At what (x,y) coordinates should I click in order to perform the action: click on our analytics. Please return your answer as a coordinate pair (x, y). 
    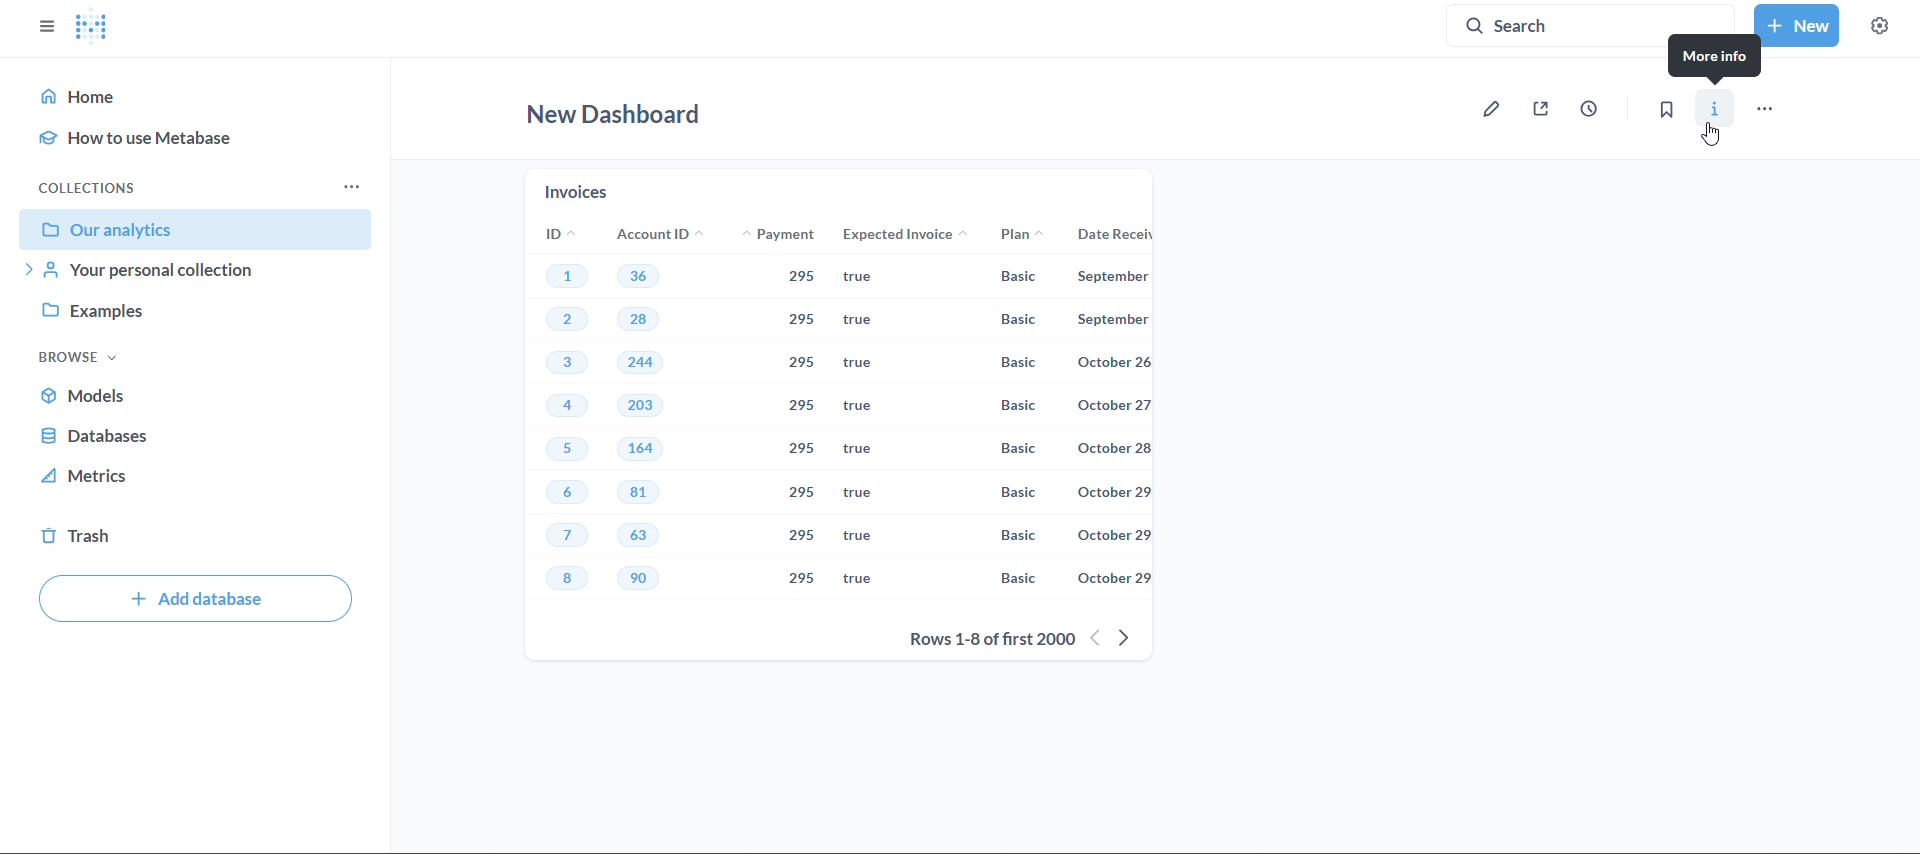
    Looking at the image, I should click on (195, 229).